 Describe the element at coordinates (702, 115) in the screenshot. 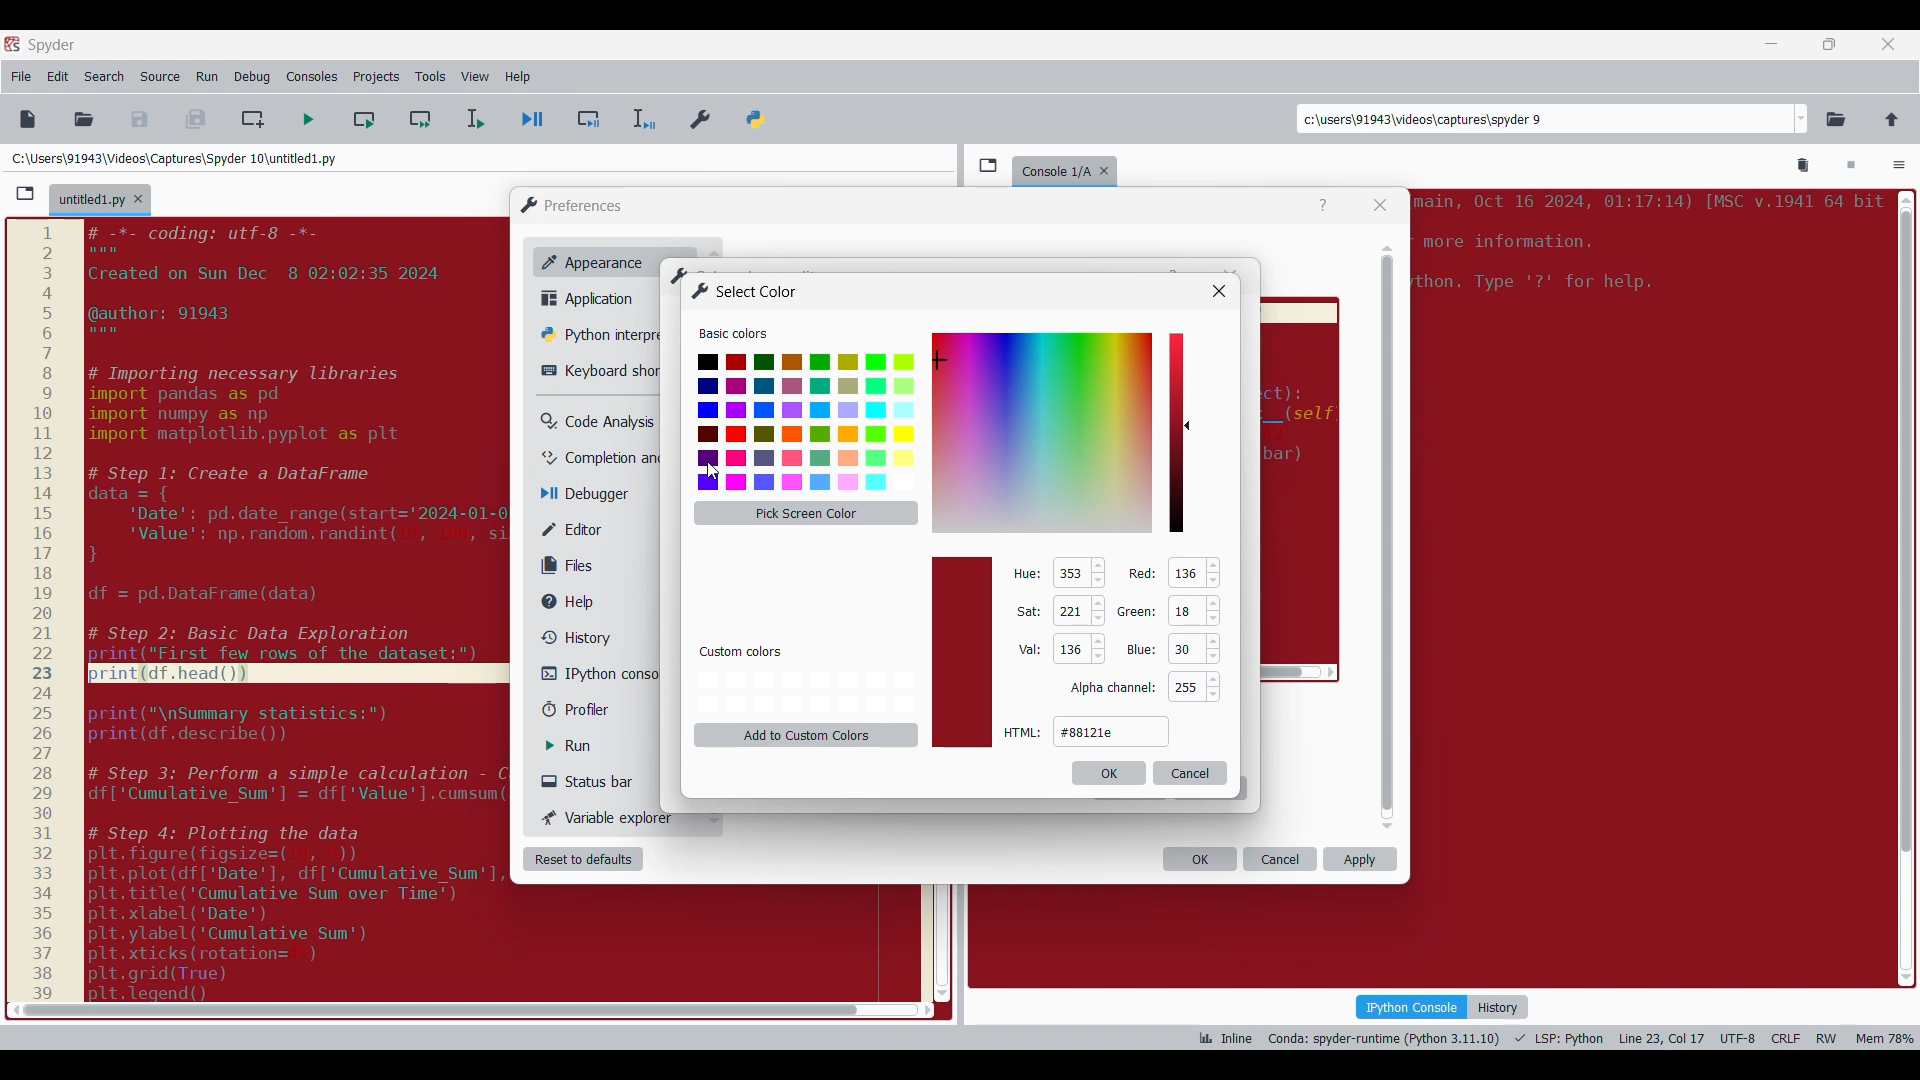

I see `Preferences` at that location.